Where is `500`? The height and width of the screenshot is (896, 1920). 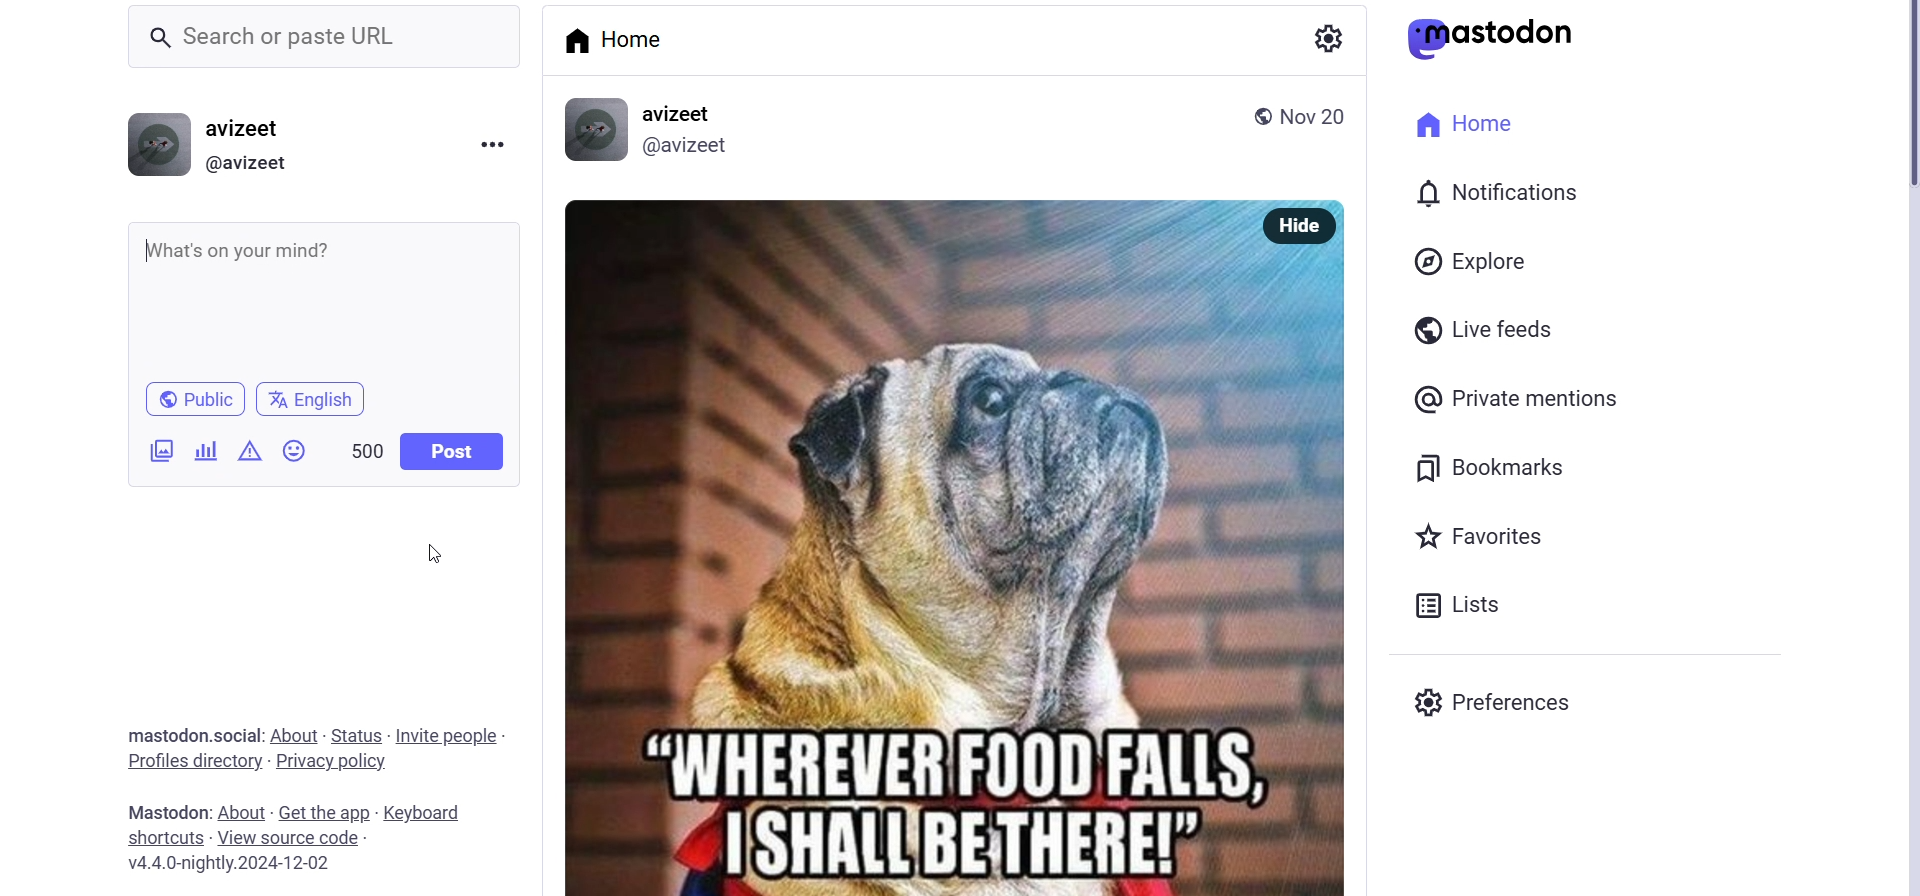
500 is located at coordinates (366, 450).